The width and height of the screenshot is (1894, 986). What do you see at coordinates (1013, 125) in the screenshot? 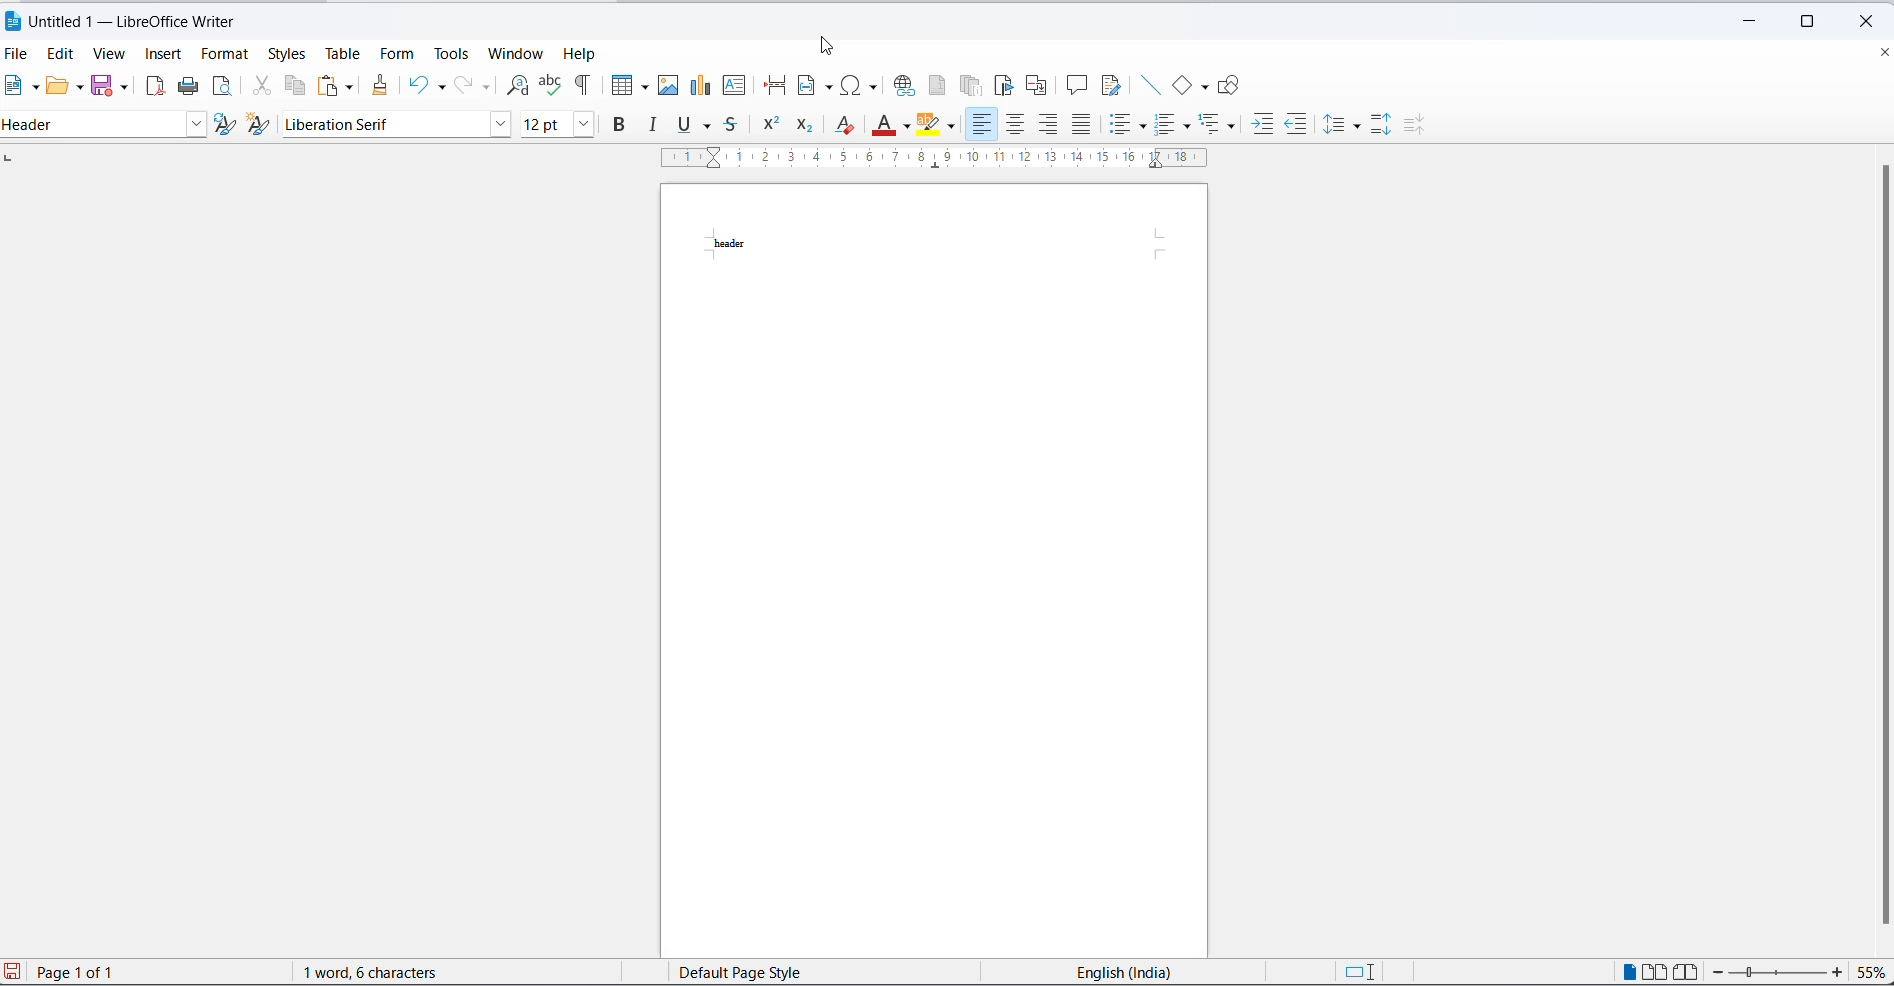
I see `text align center` at bounding box center [1013, 125].